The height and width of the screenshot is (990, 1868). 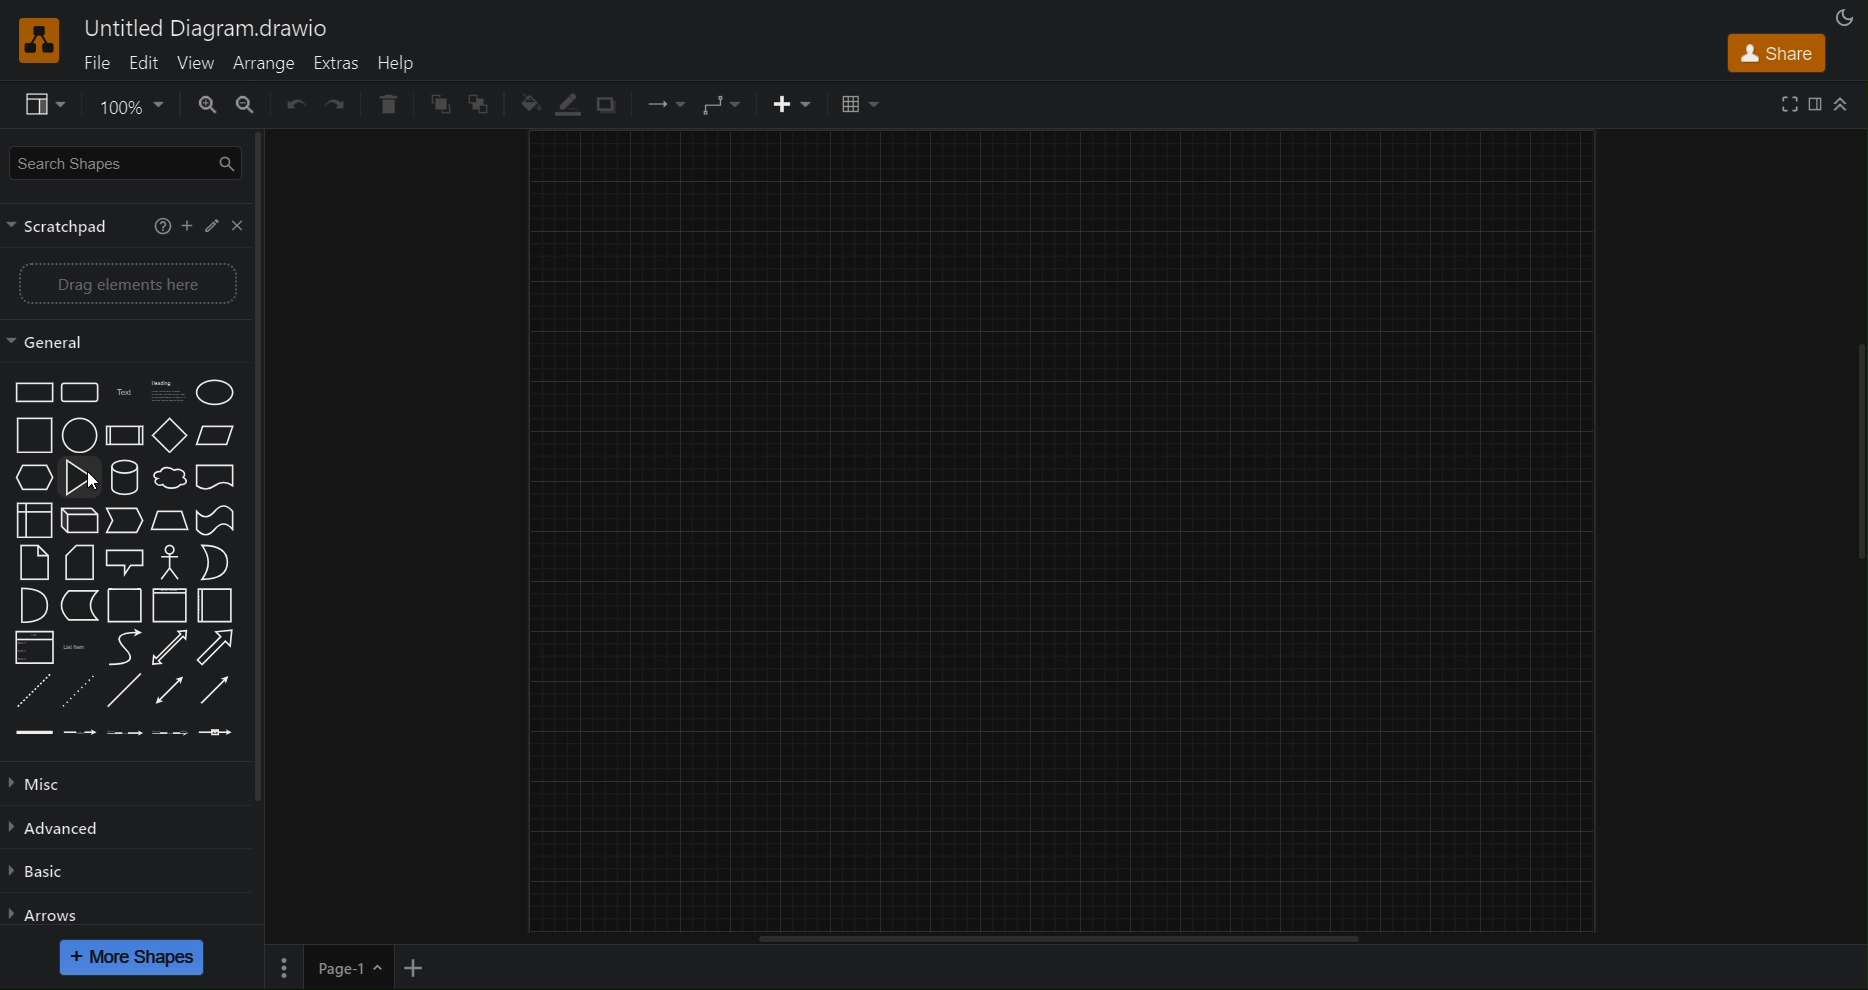 I want to click on File , so click(x=100, y=60).